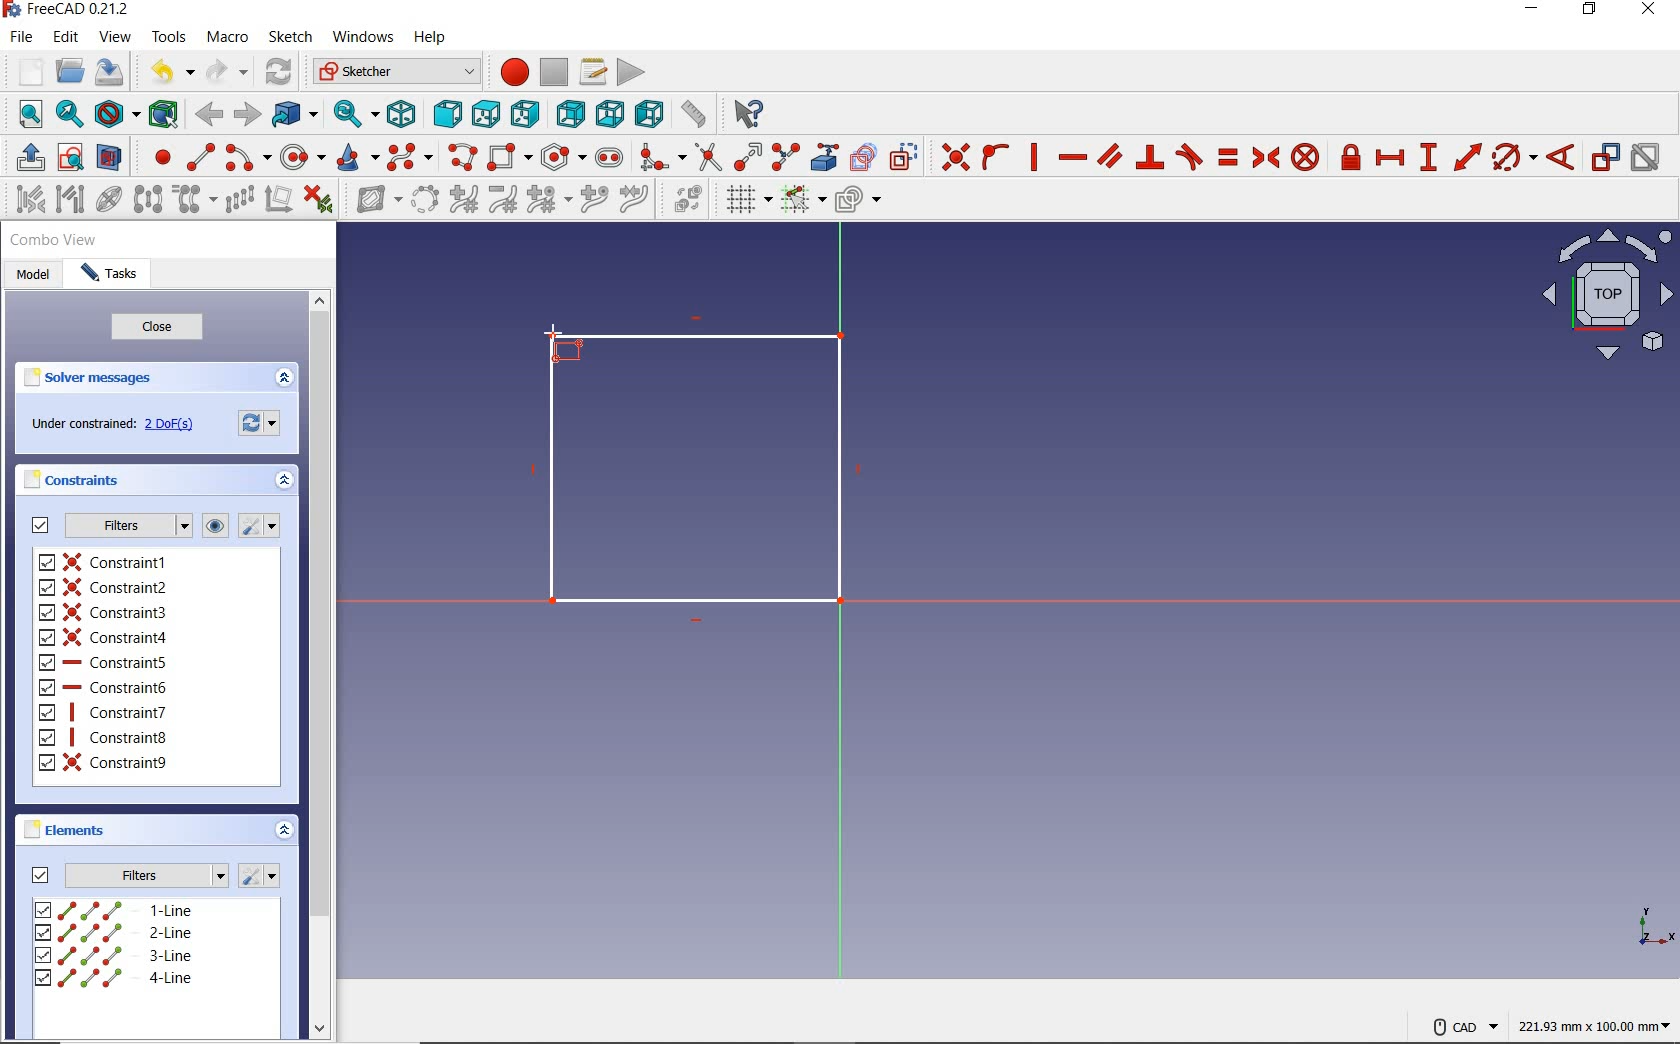 The image size is (1680, 1044). I want to click on new, so click(23, 71).